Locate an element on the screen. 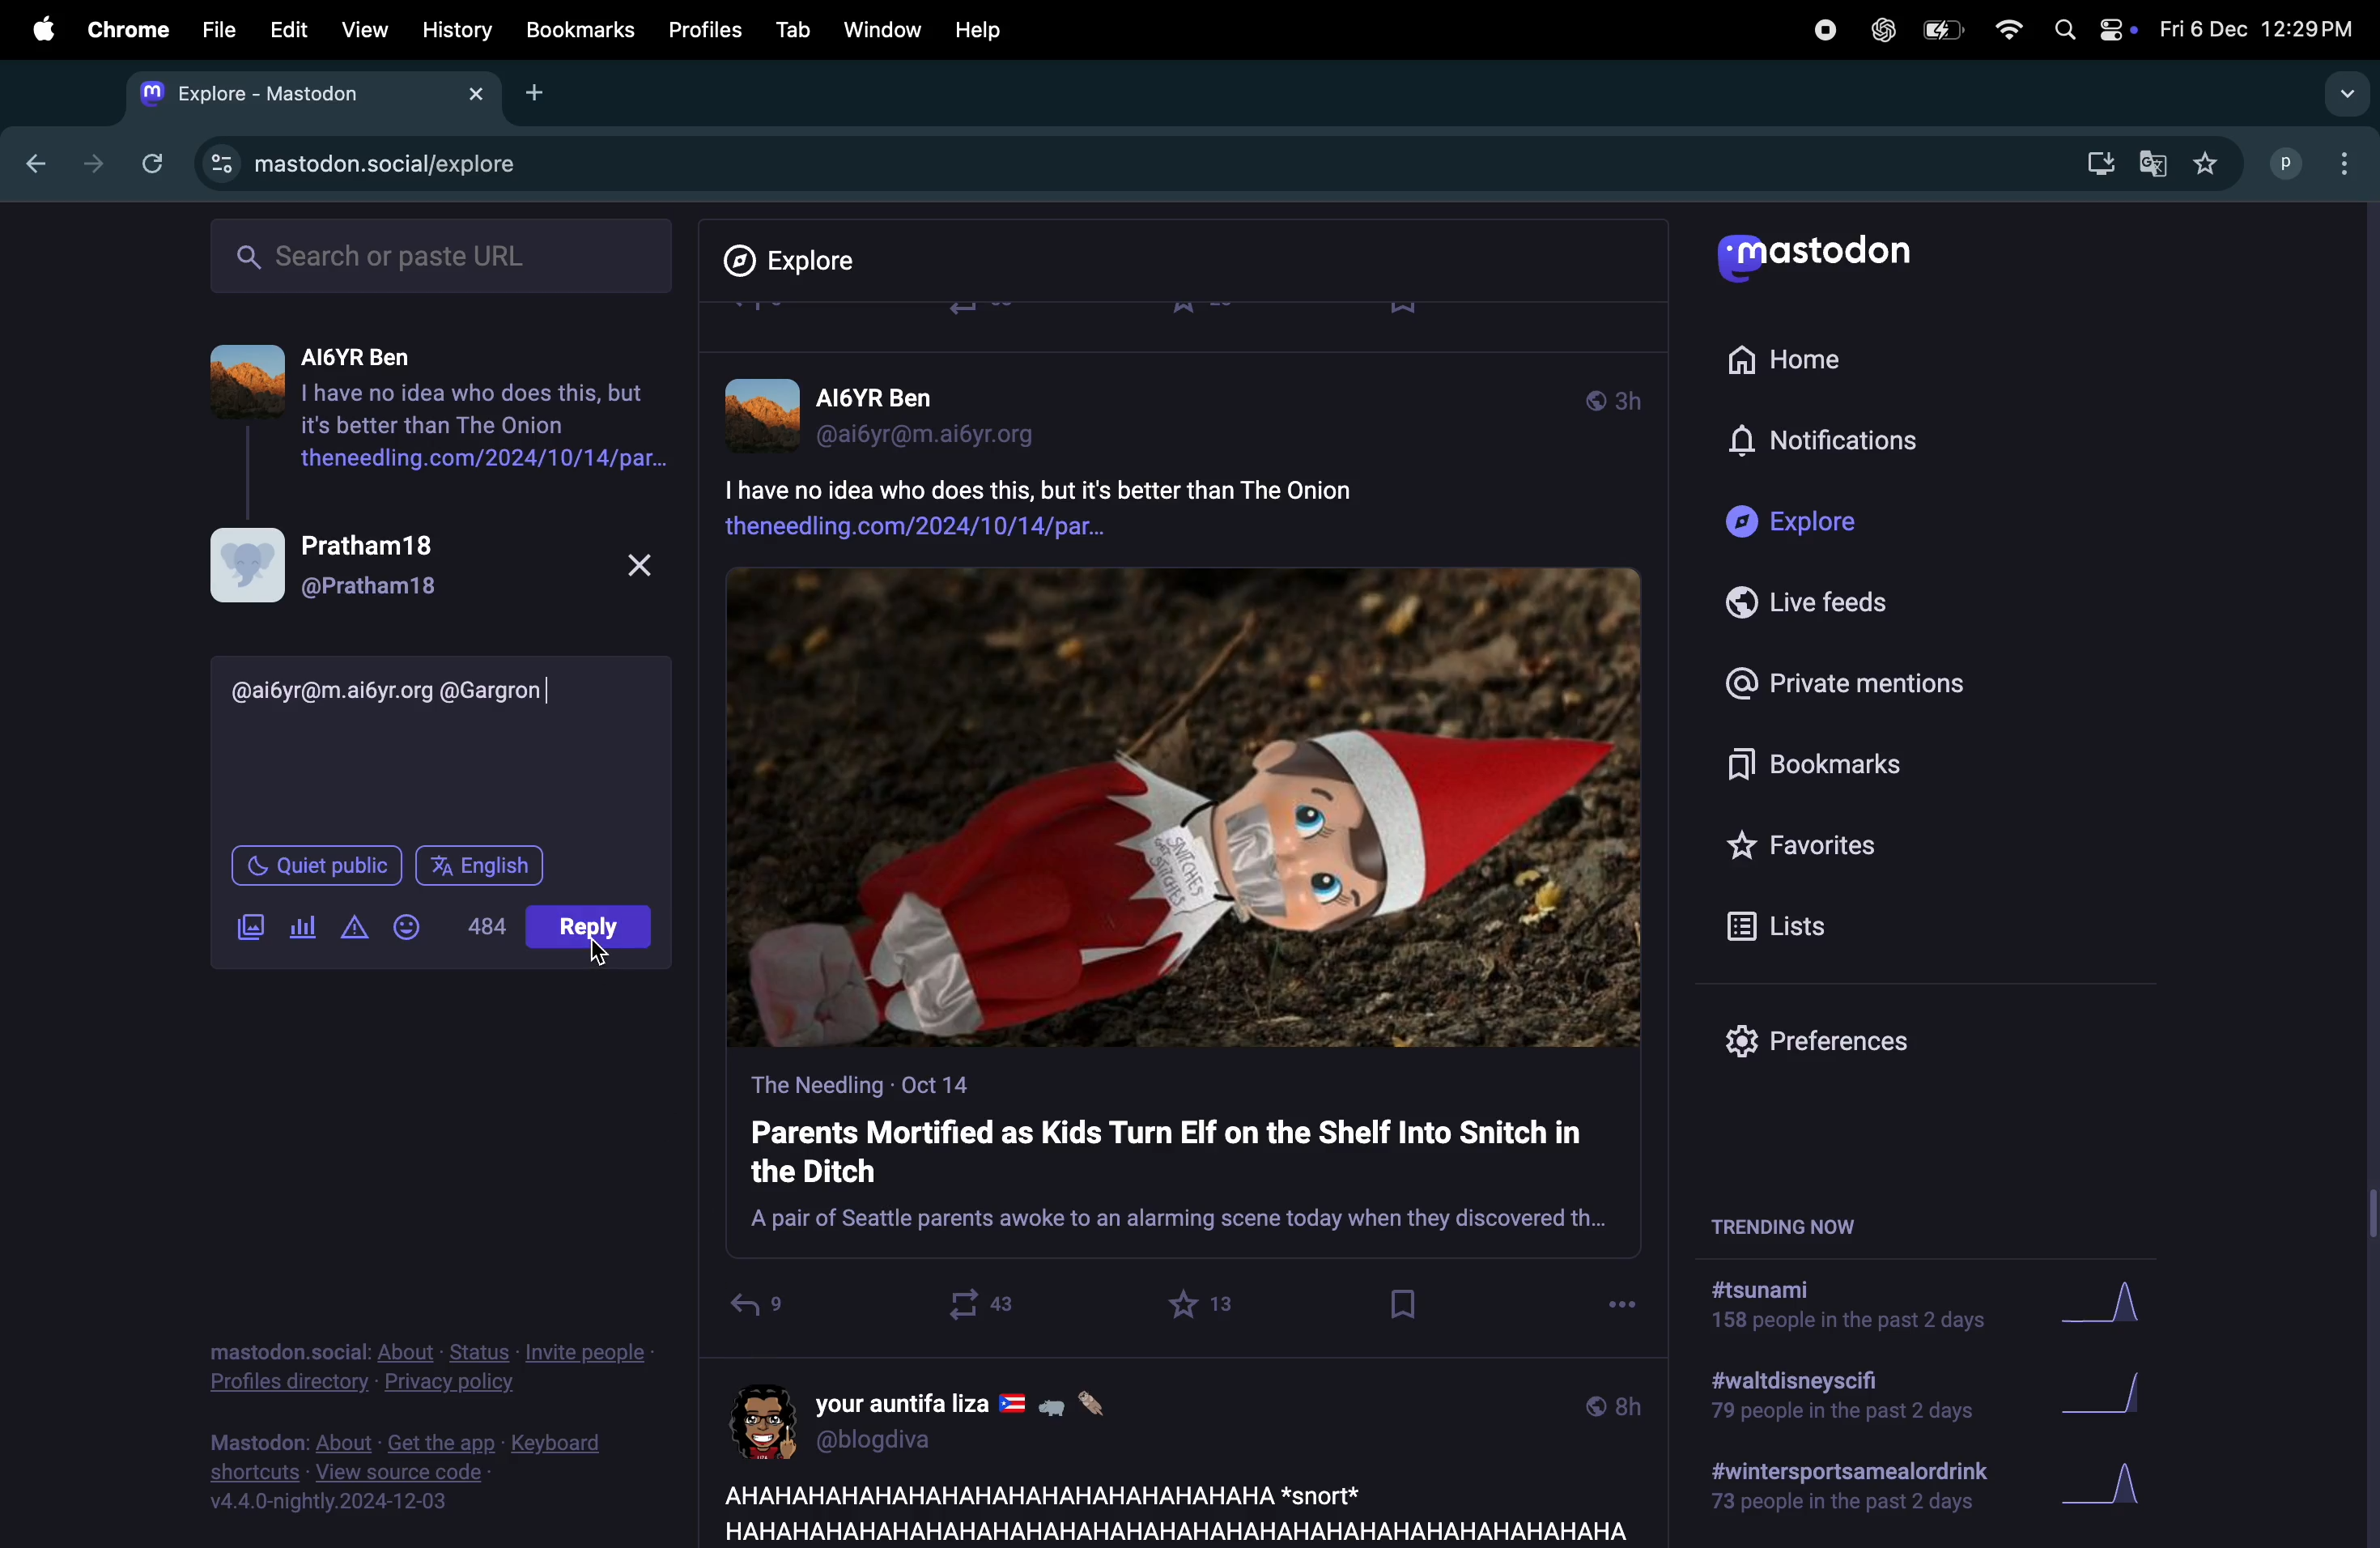  Explore is located at coordinates (1803, 523).